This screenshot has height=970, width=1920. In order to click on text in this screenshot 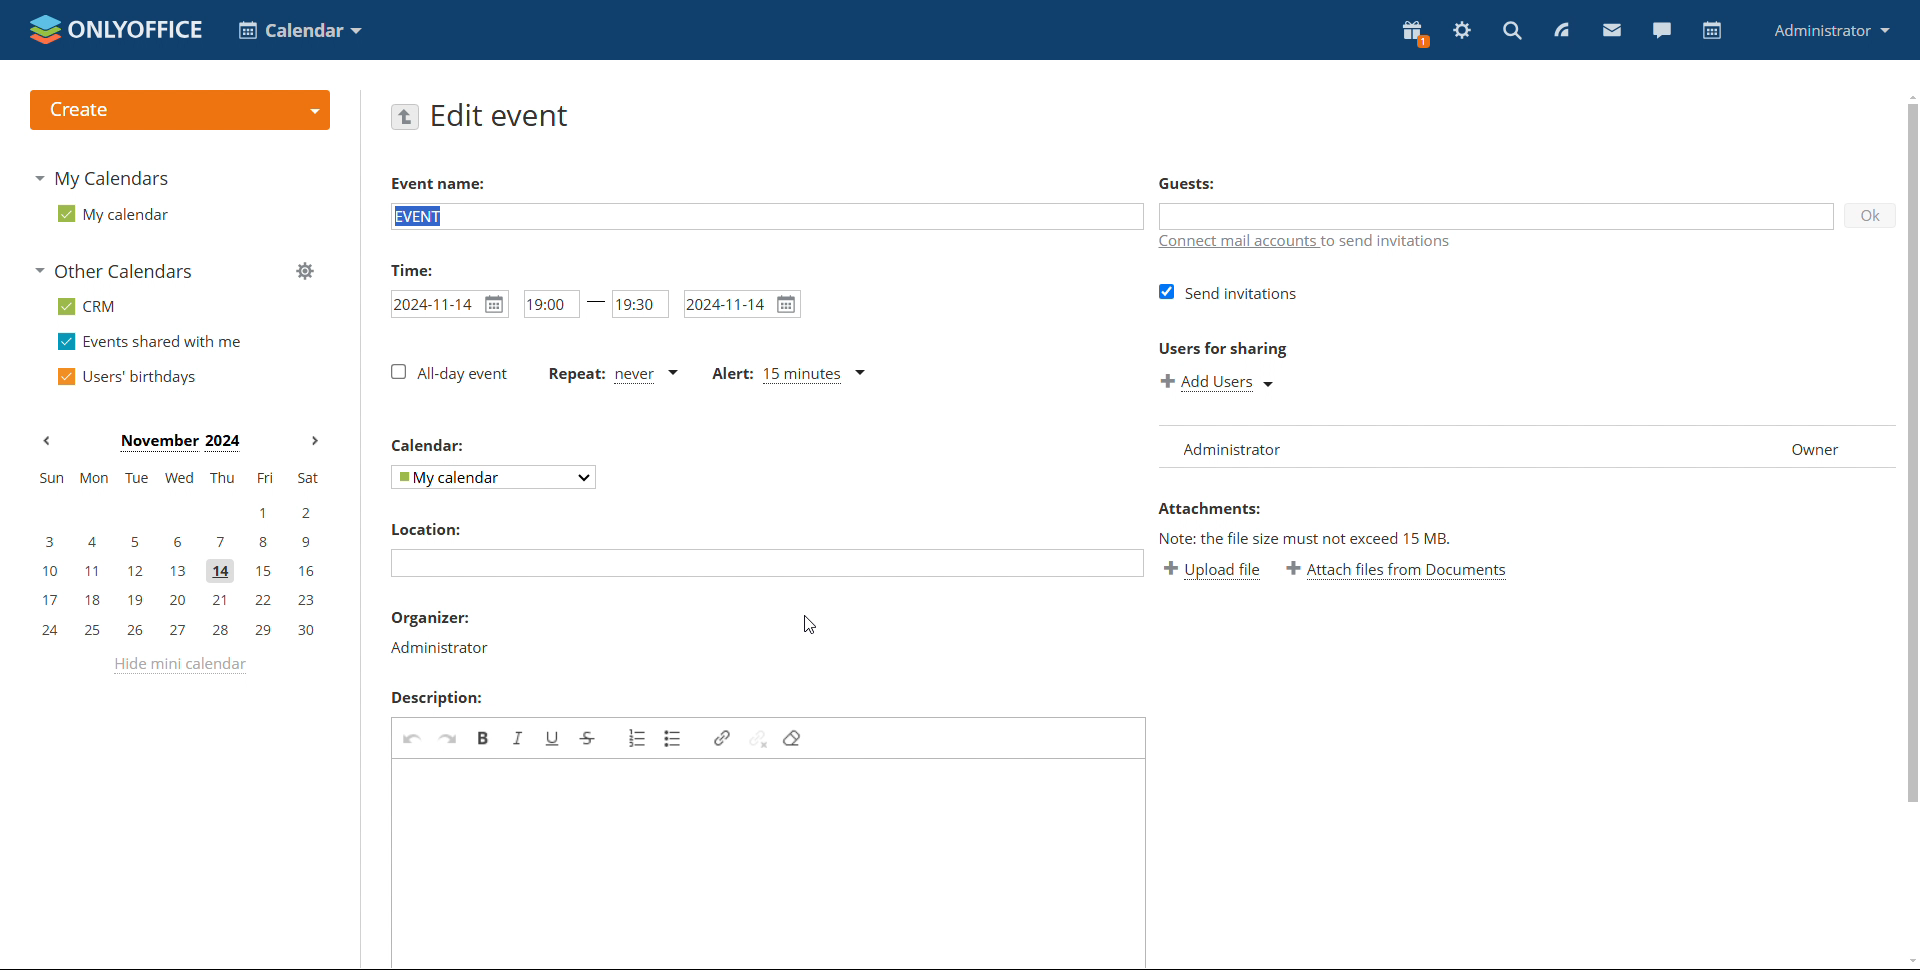, I will do `click(1312, 539)`.